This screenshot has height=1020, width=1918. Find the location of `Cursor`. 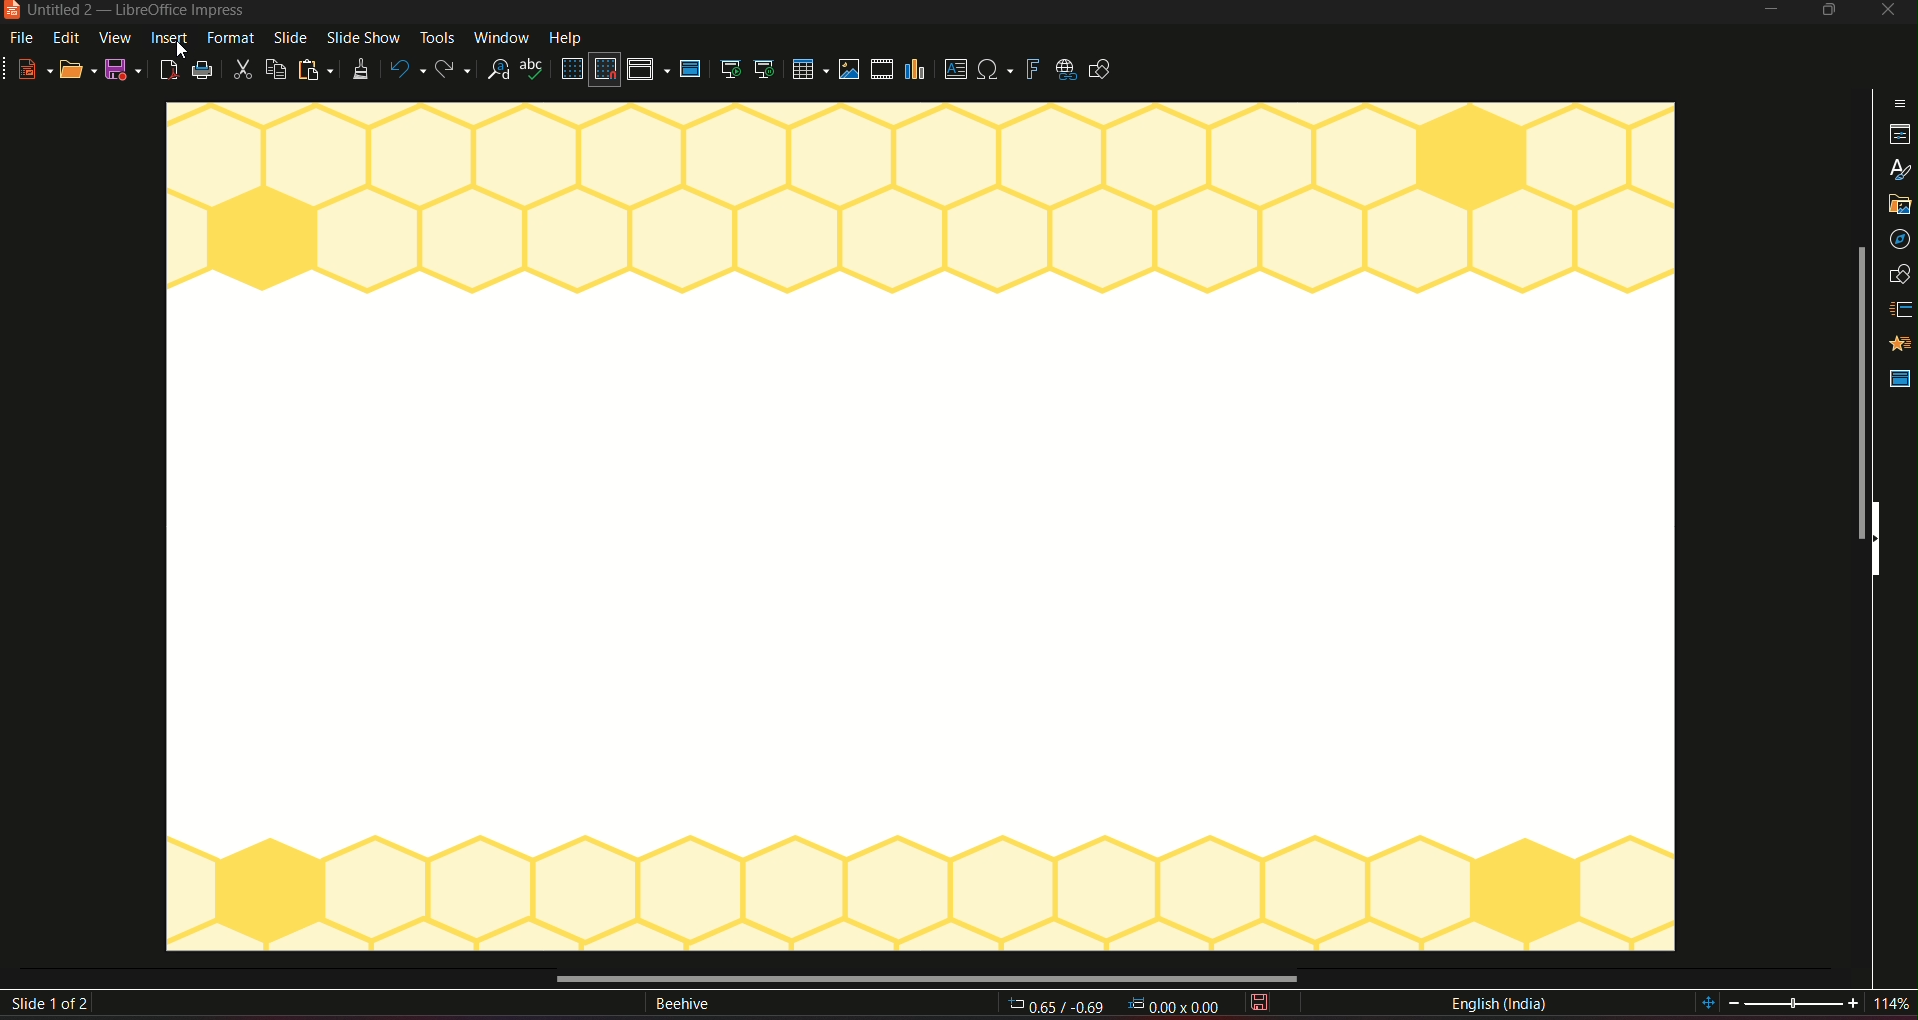

Cursor is located at coordinates (184, 50).